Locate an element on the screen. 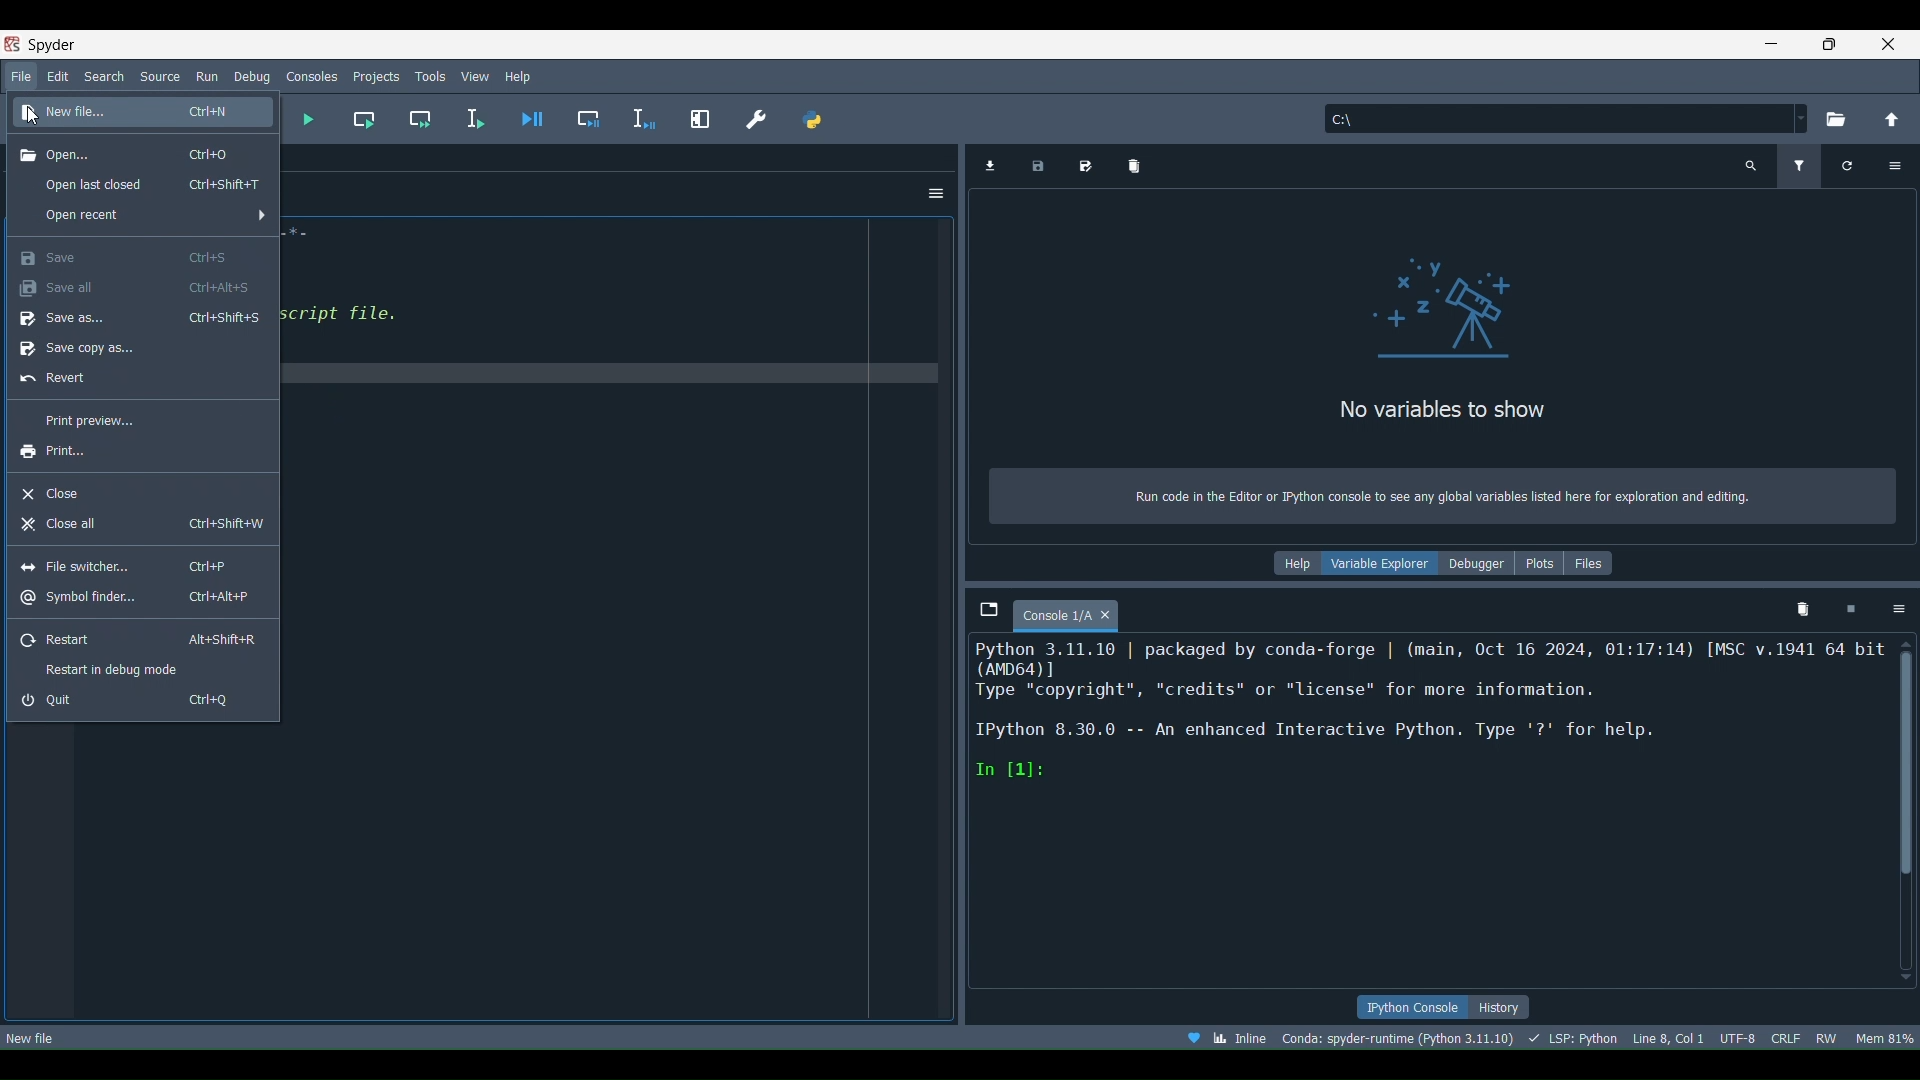 This screenshot has width=1920, height=1080. Preferences is located at coordinates (751, 117).